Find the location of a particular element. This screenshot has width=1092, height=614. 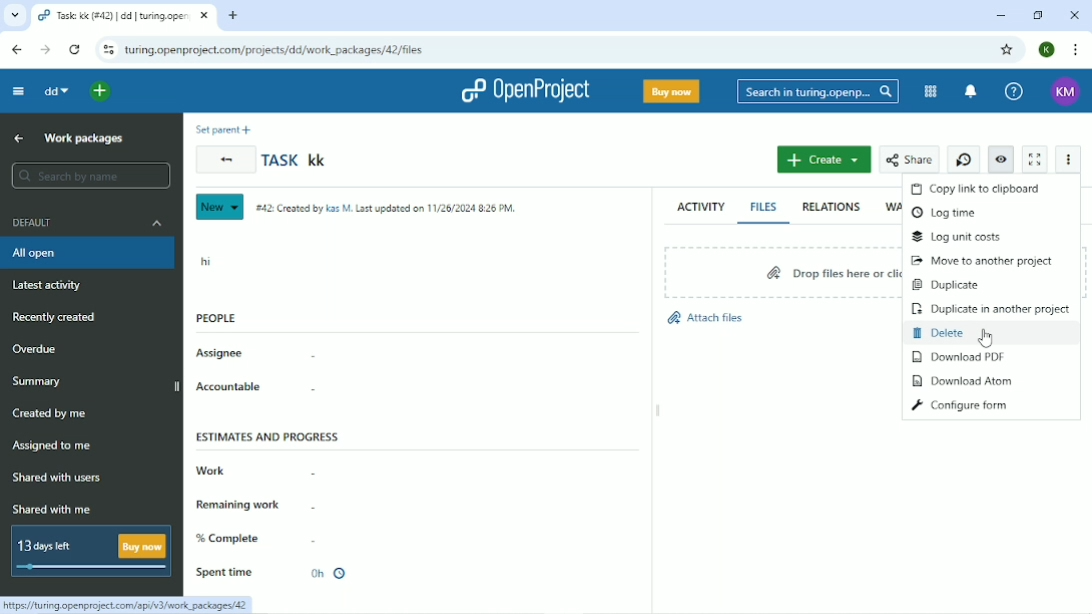

Task kk is located at coordinates (296, 160).